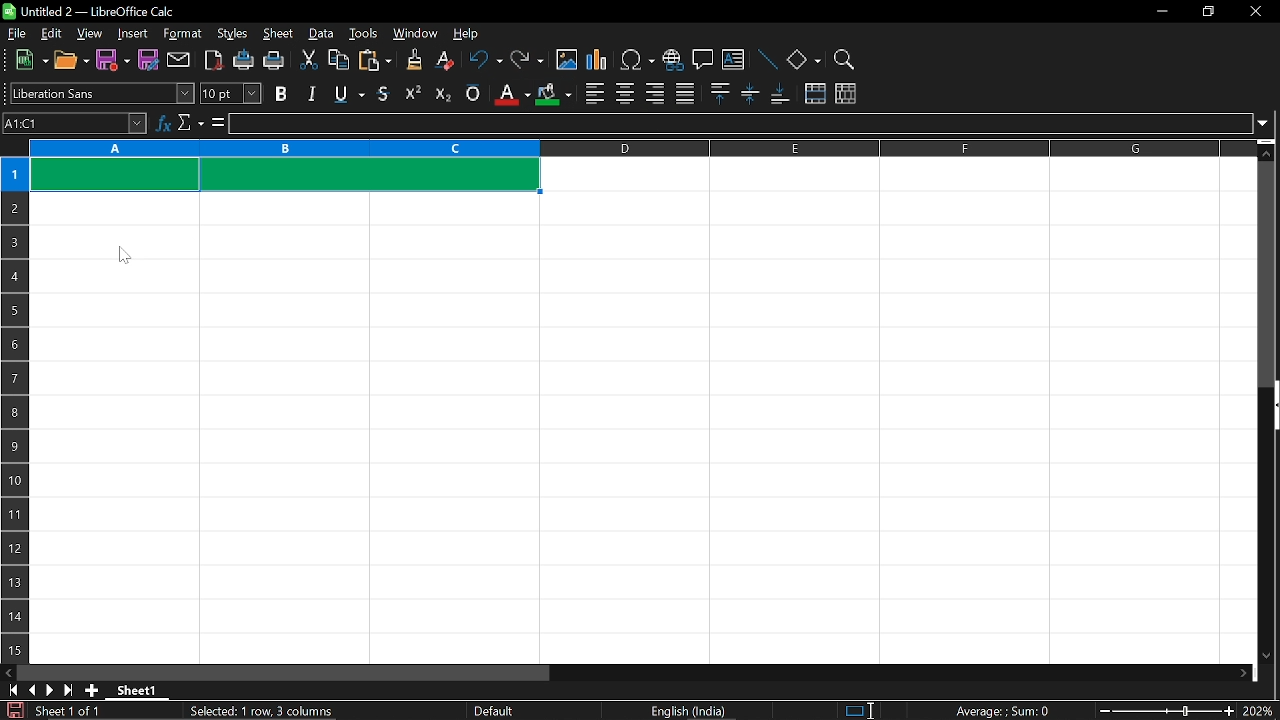 The width and height of the screenshot is (1280, 720). I want to click on justified, so click(685, 92).